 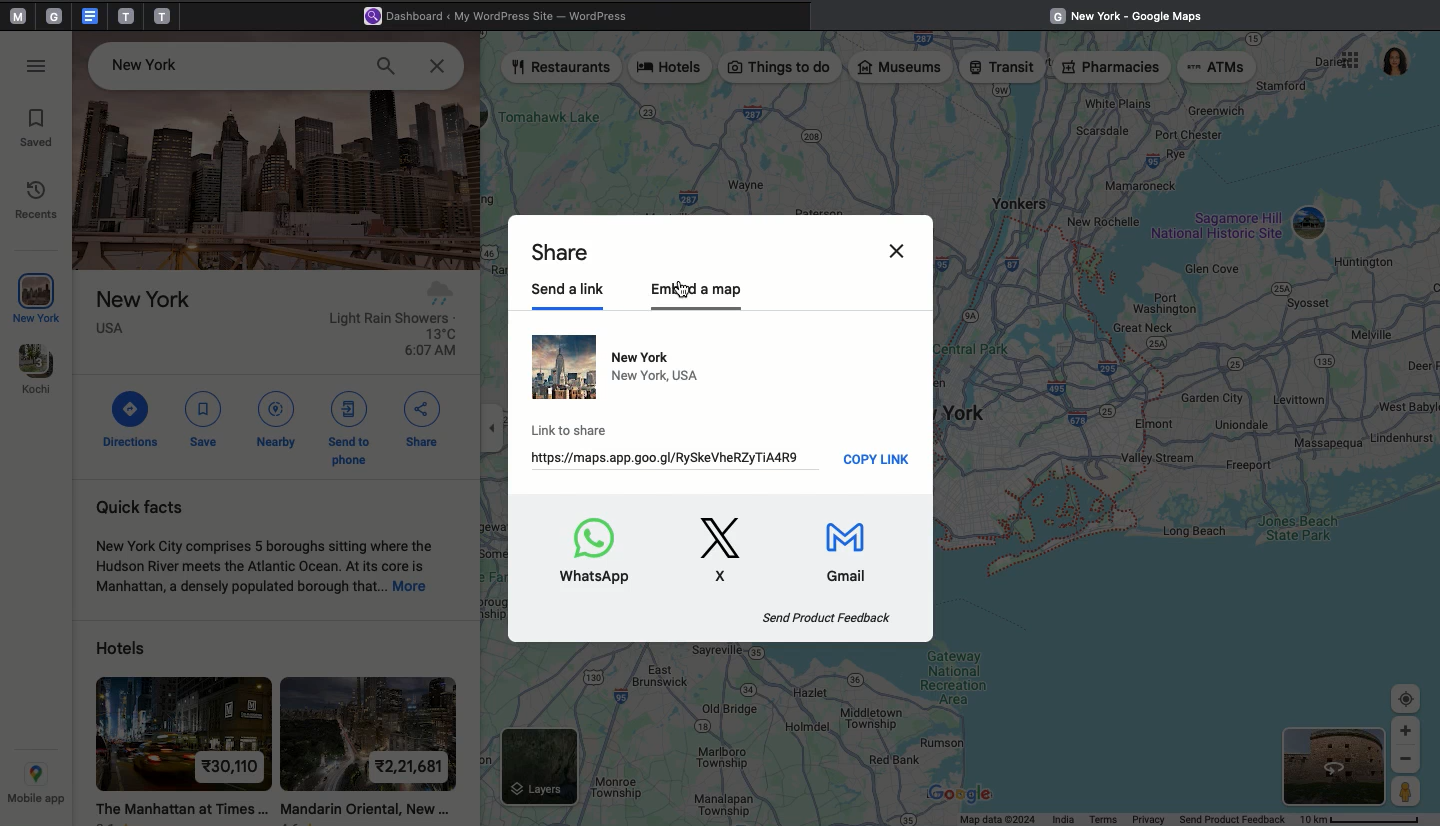 What do you see at coordinates (878, 459) in the screenshot?
I see `Copy link` at bounding box center [878, 459].